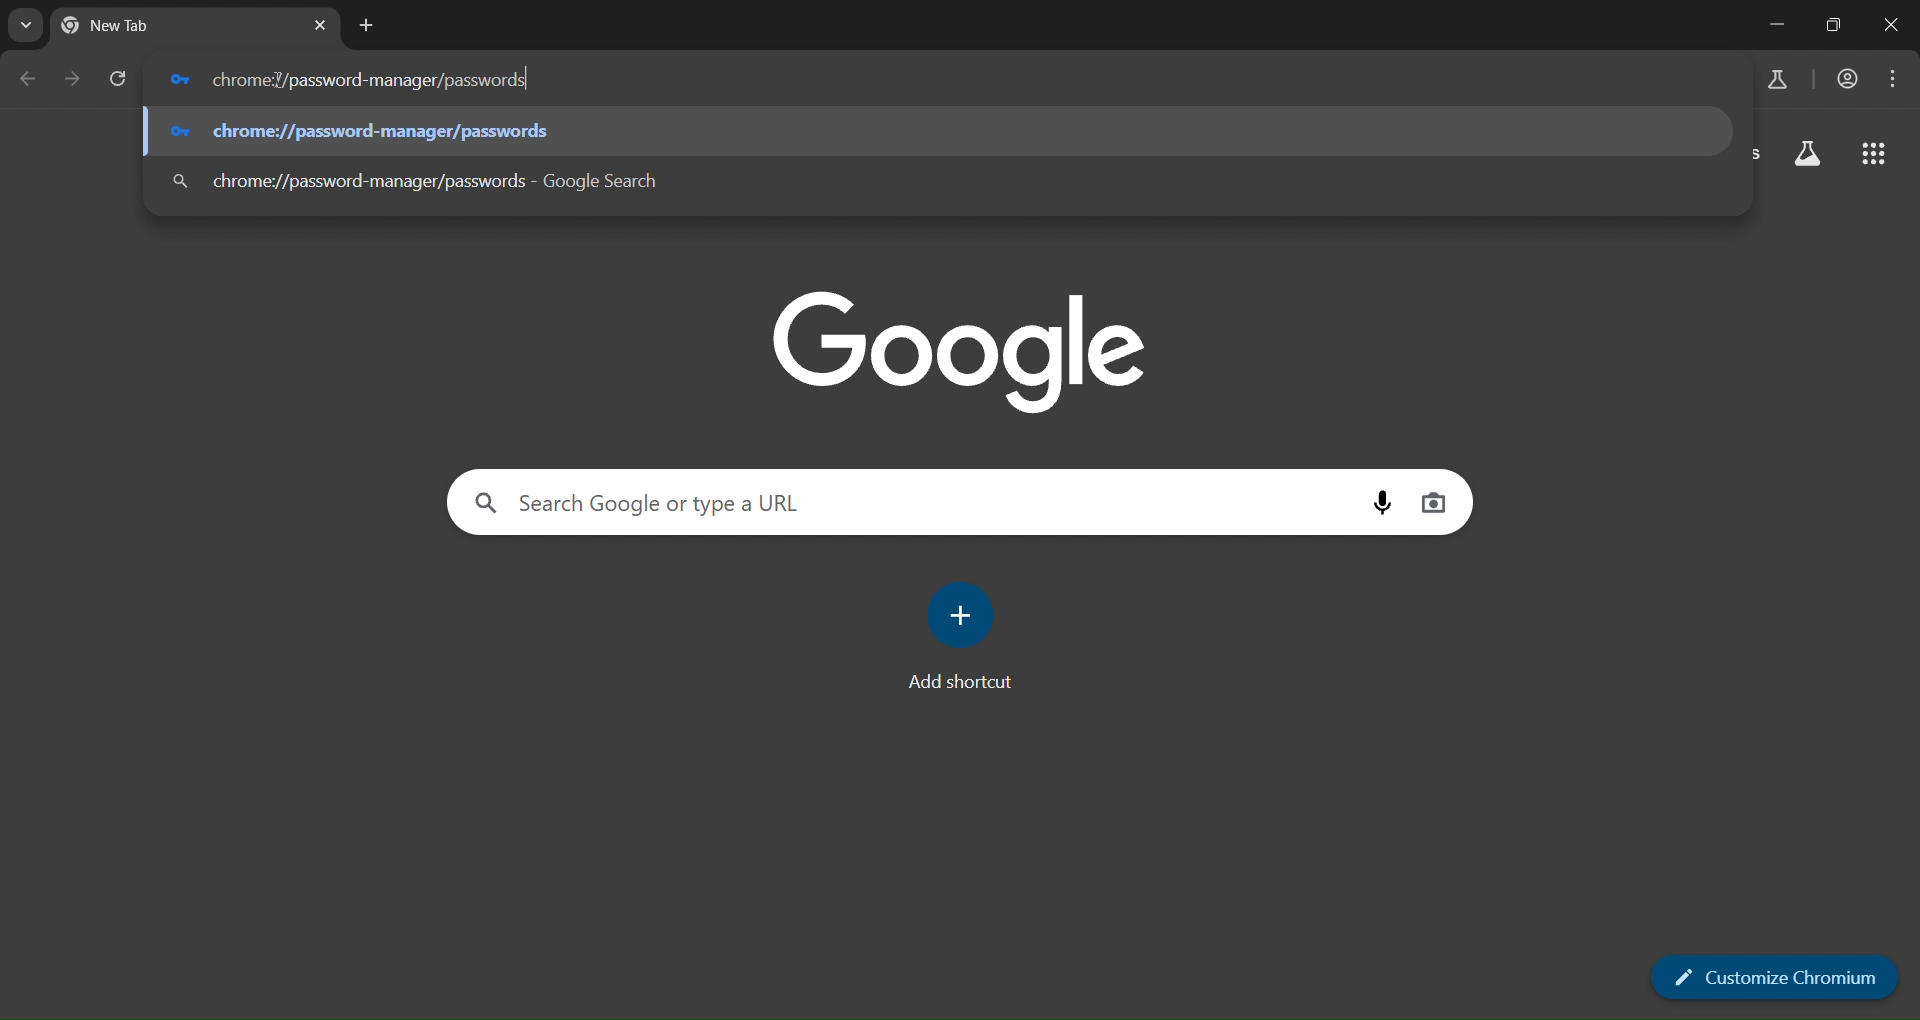  Describe the element at coordinates (370, 26) in the screenshot. I see `new tab` at that location.